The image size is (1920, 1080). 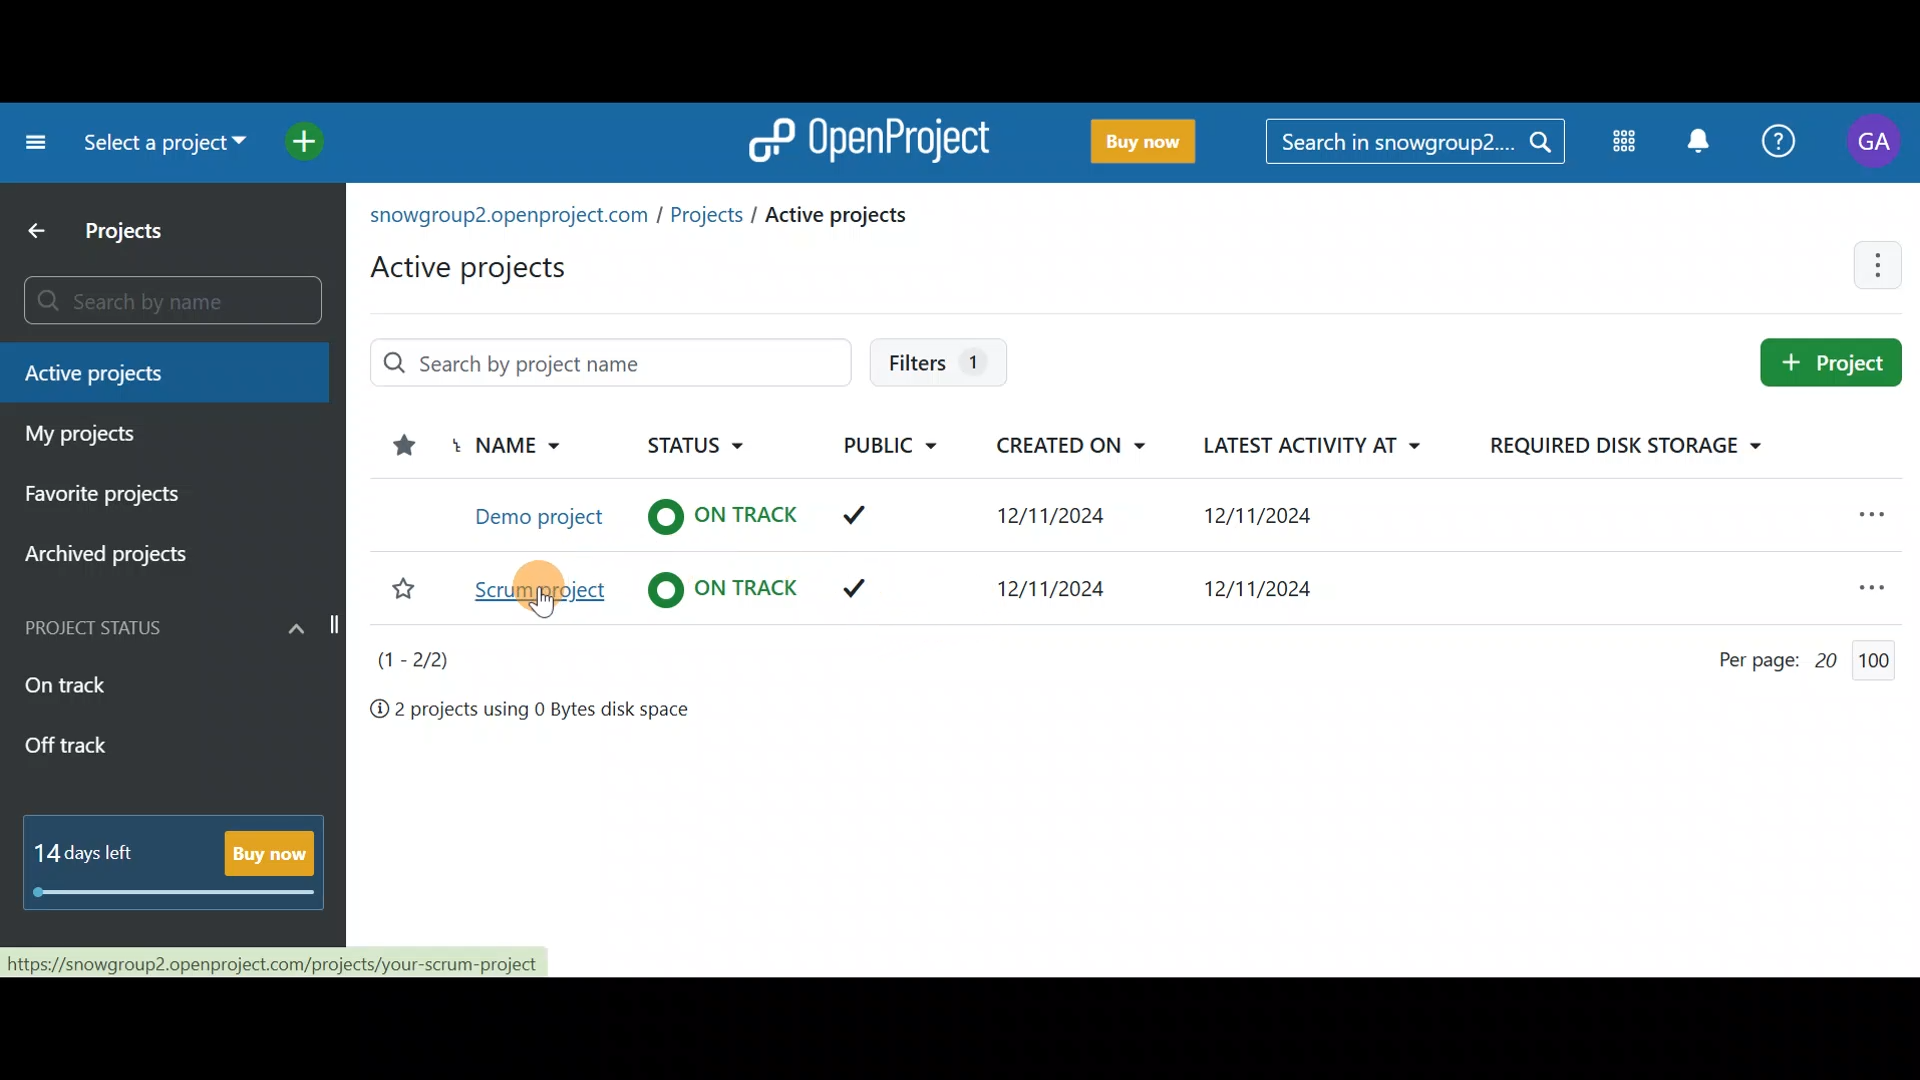 What do you see at coordinates (1882, 268) in the screenshot?
I see `More` at bounding box center [1882, 268].